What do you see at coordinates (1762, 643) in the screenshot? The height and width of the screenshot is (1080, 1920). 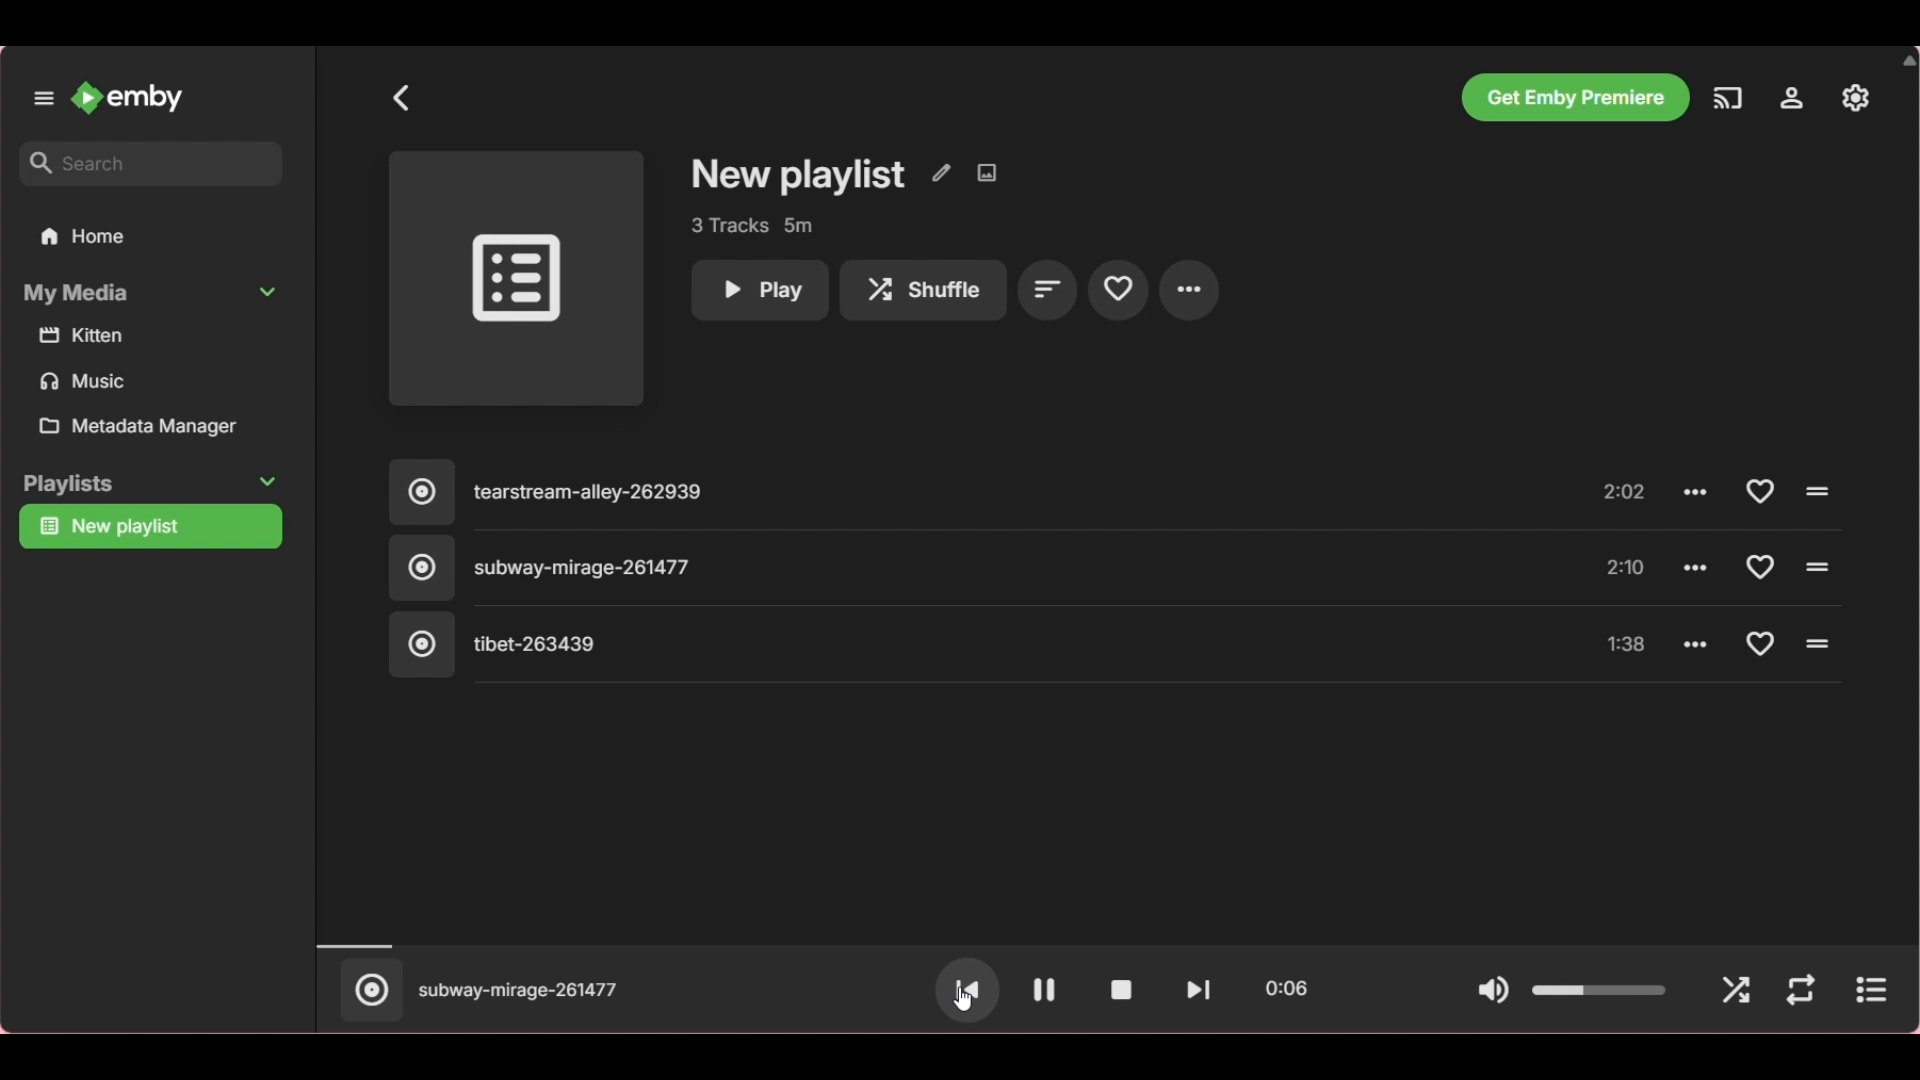 I see `Add respective song to favorites` at bounding box center [1762, 643].